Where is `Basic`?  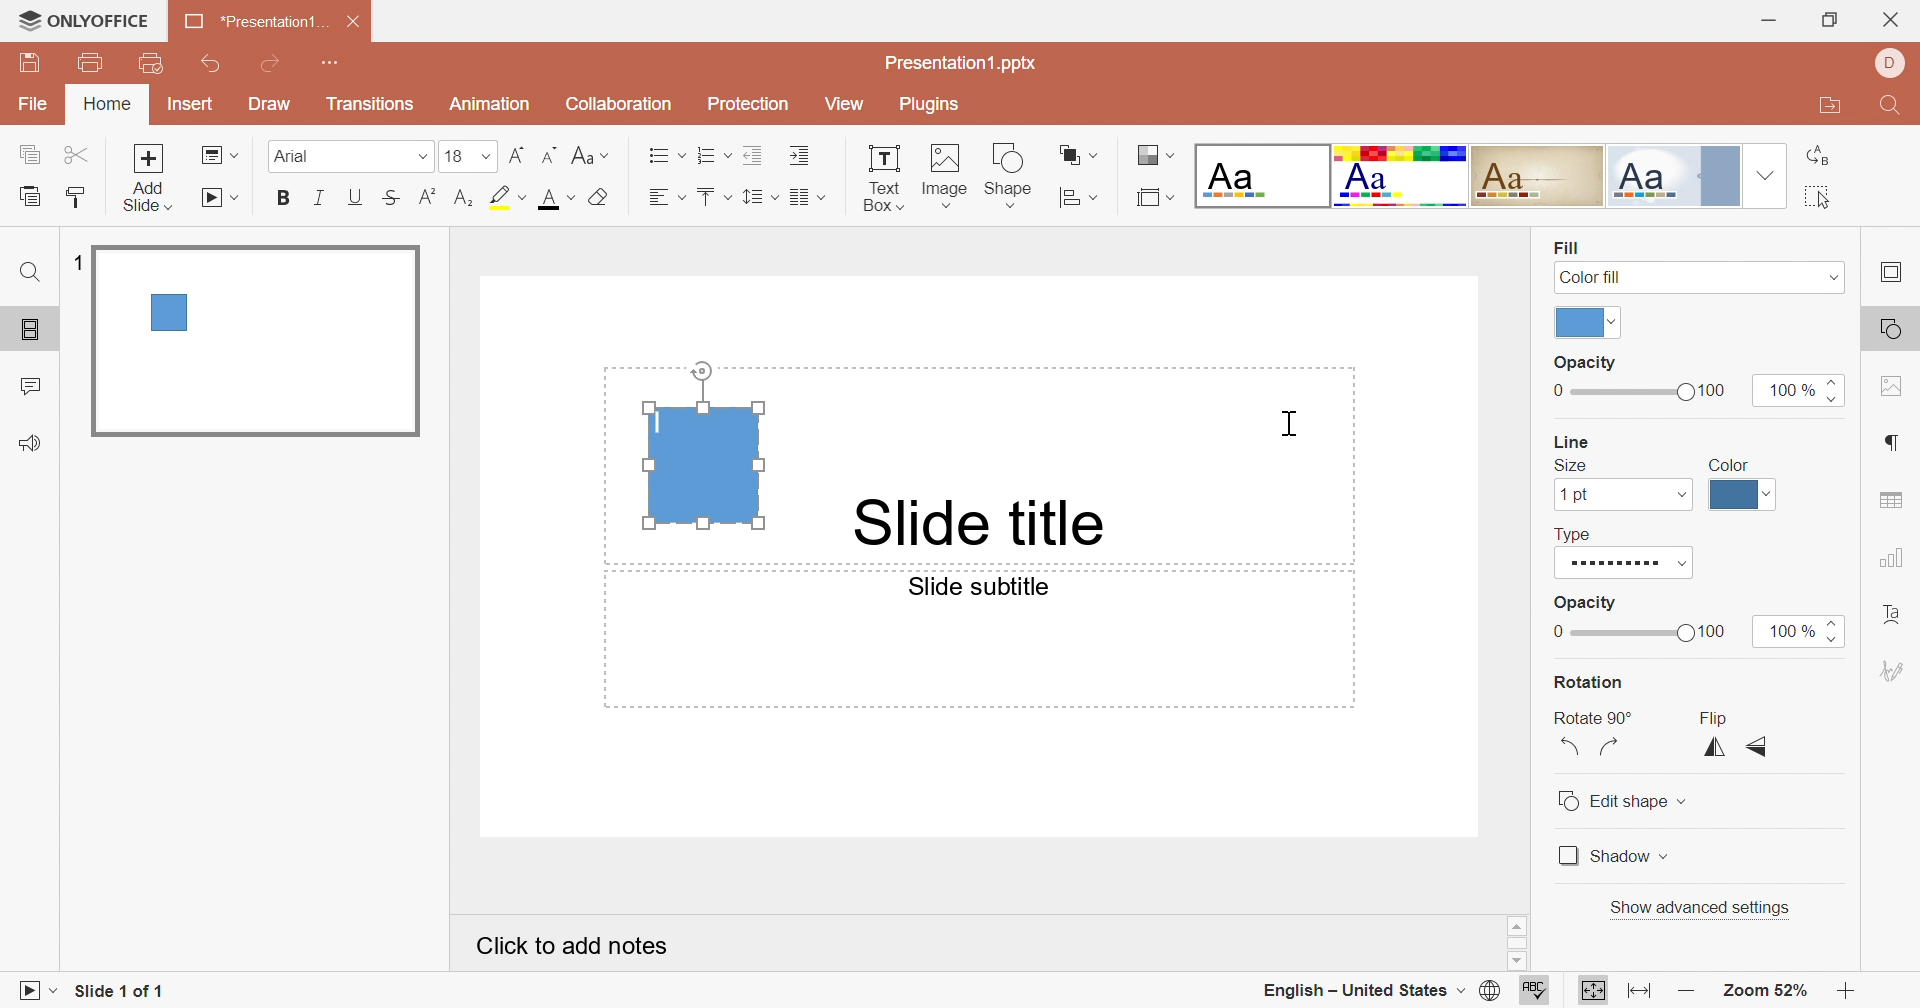 Basic is located at coordinates (1402, 175).